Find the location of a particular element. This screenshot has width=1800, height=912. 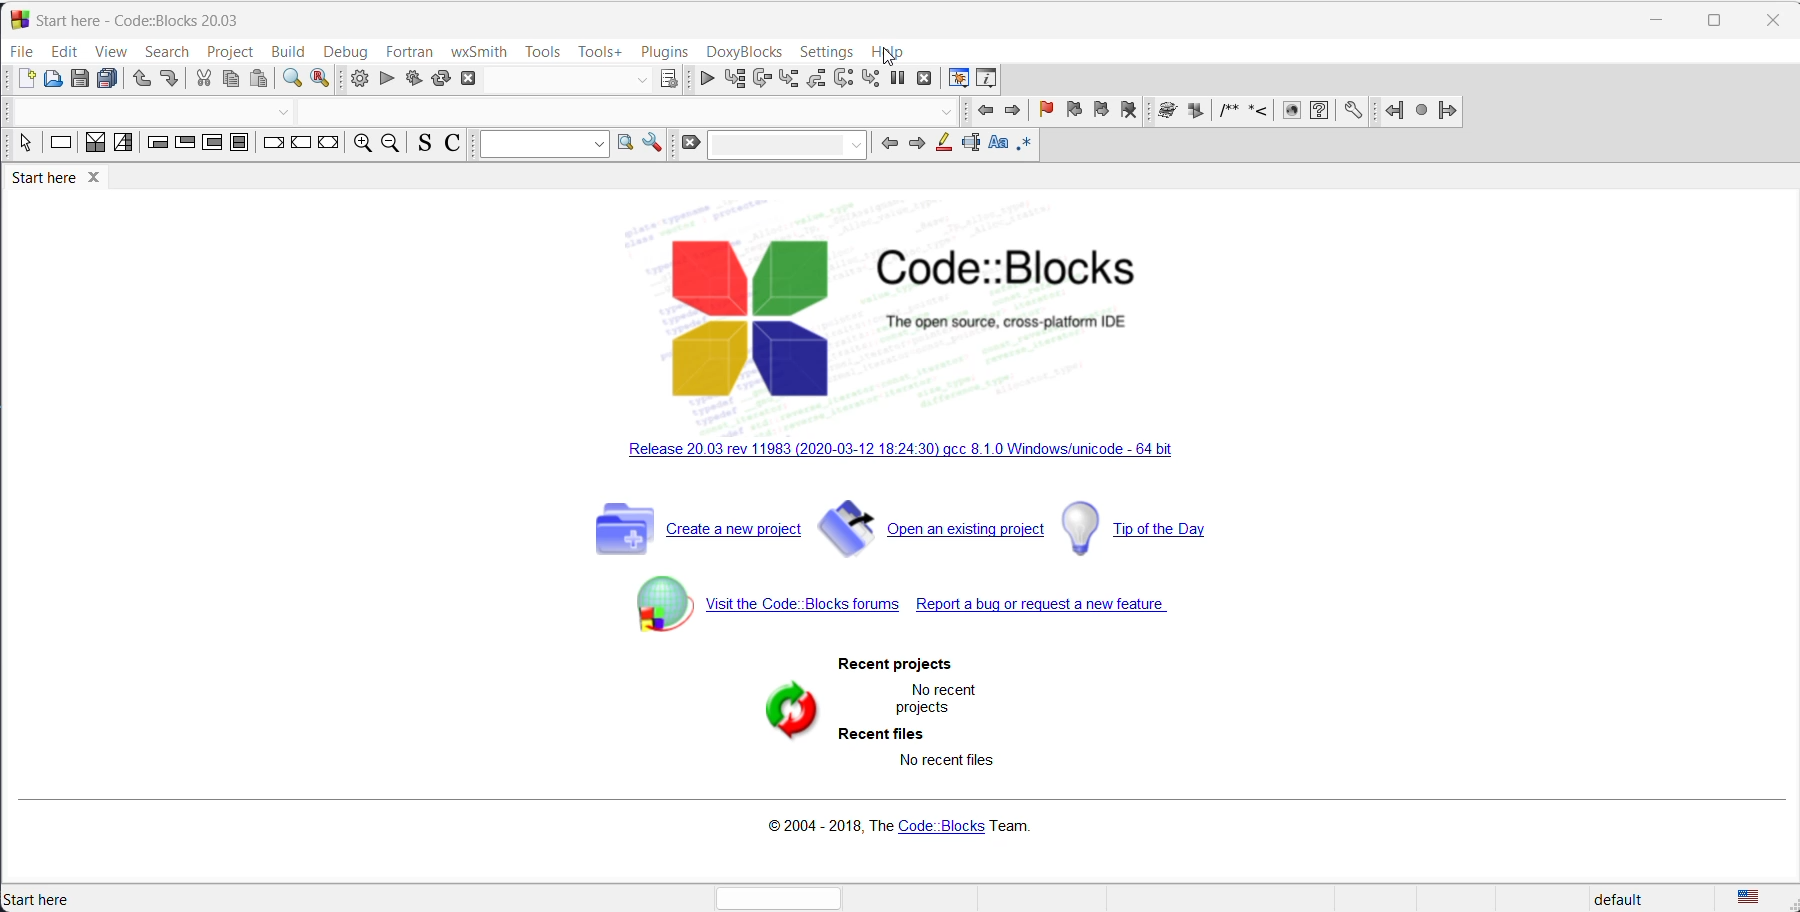

file is located at coordinates (20, 50).